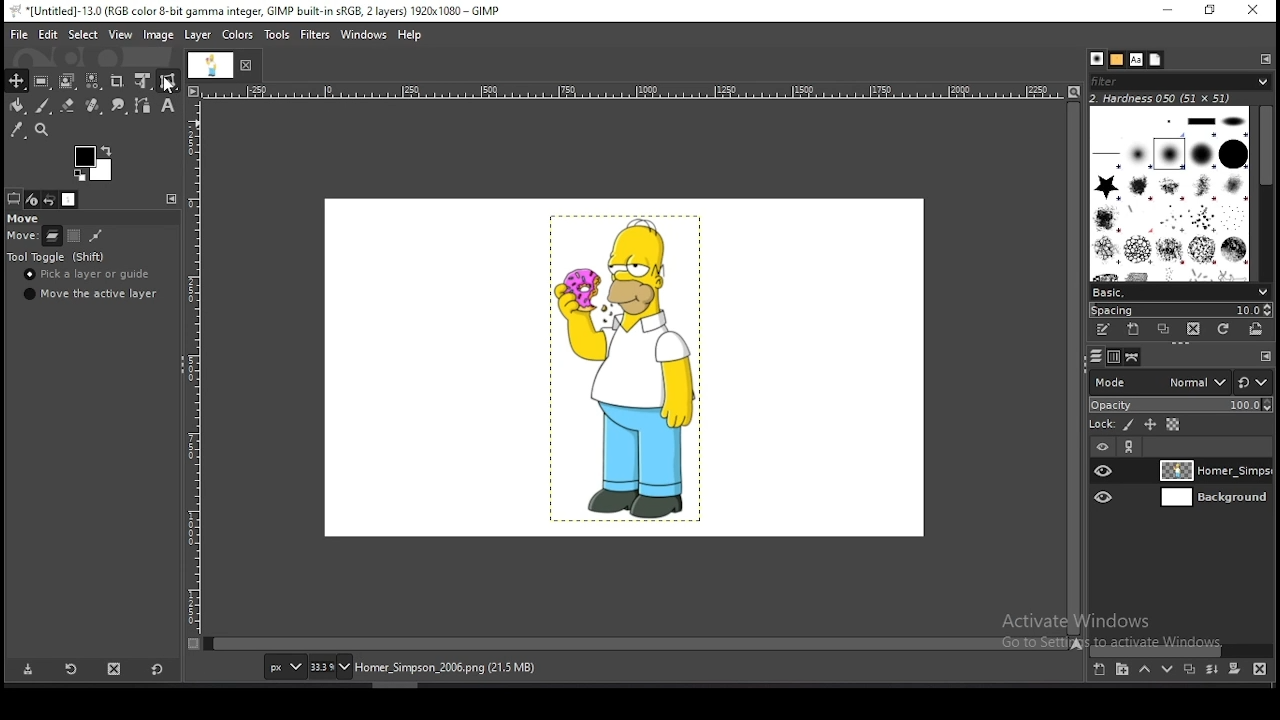 This screenshot has height=720, width=1280. I want to click on pick a layer or guide, so click(91, 276).